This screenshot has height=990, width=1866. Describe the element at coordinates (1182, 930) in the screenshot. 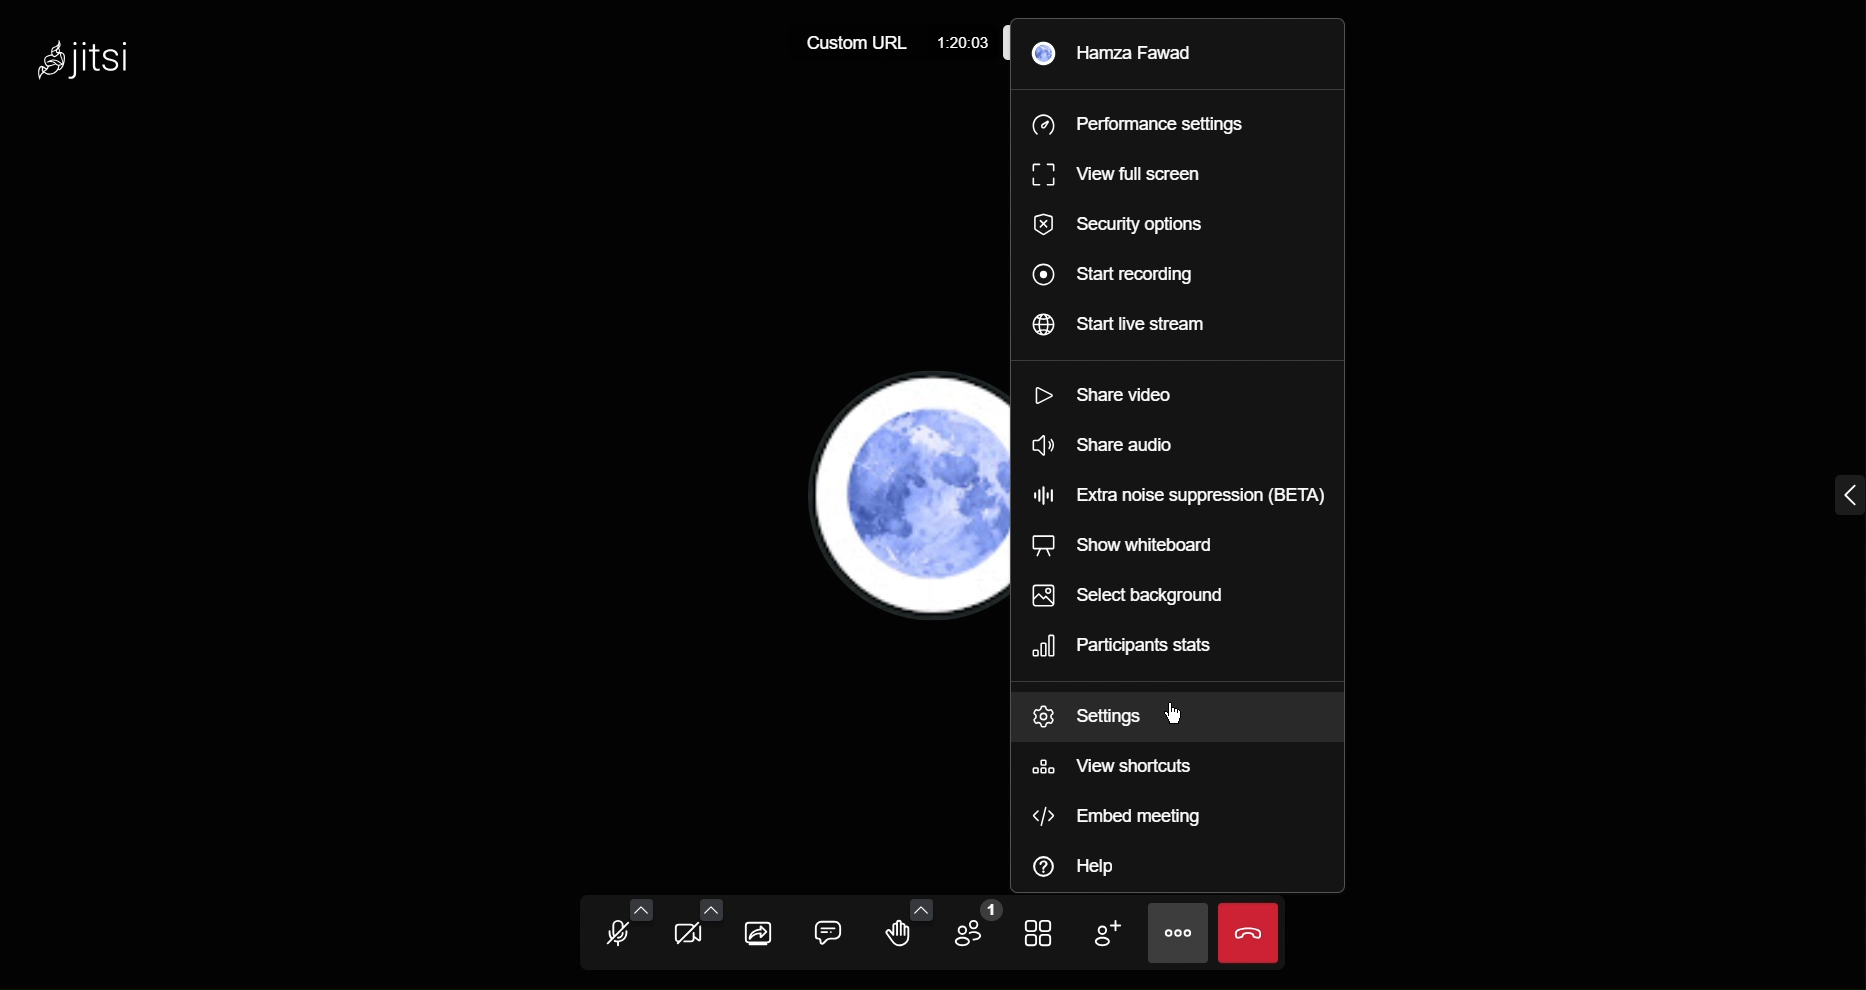

I see `More` at that location.